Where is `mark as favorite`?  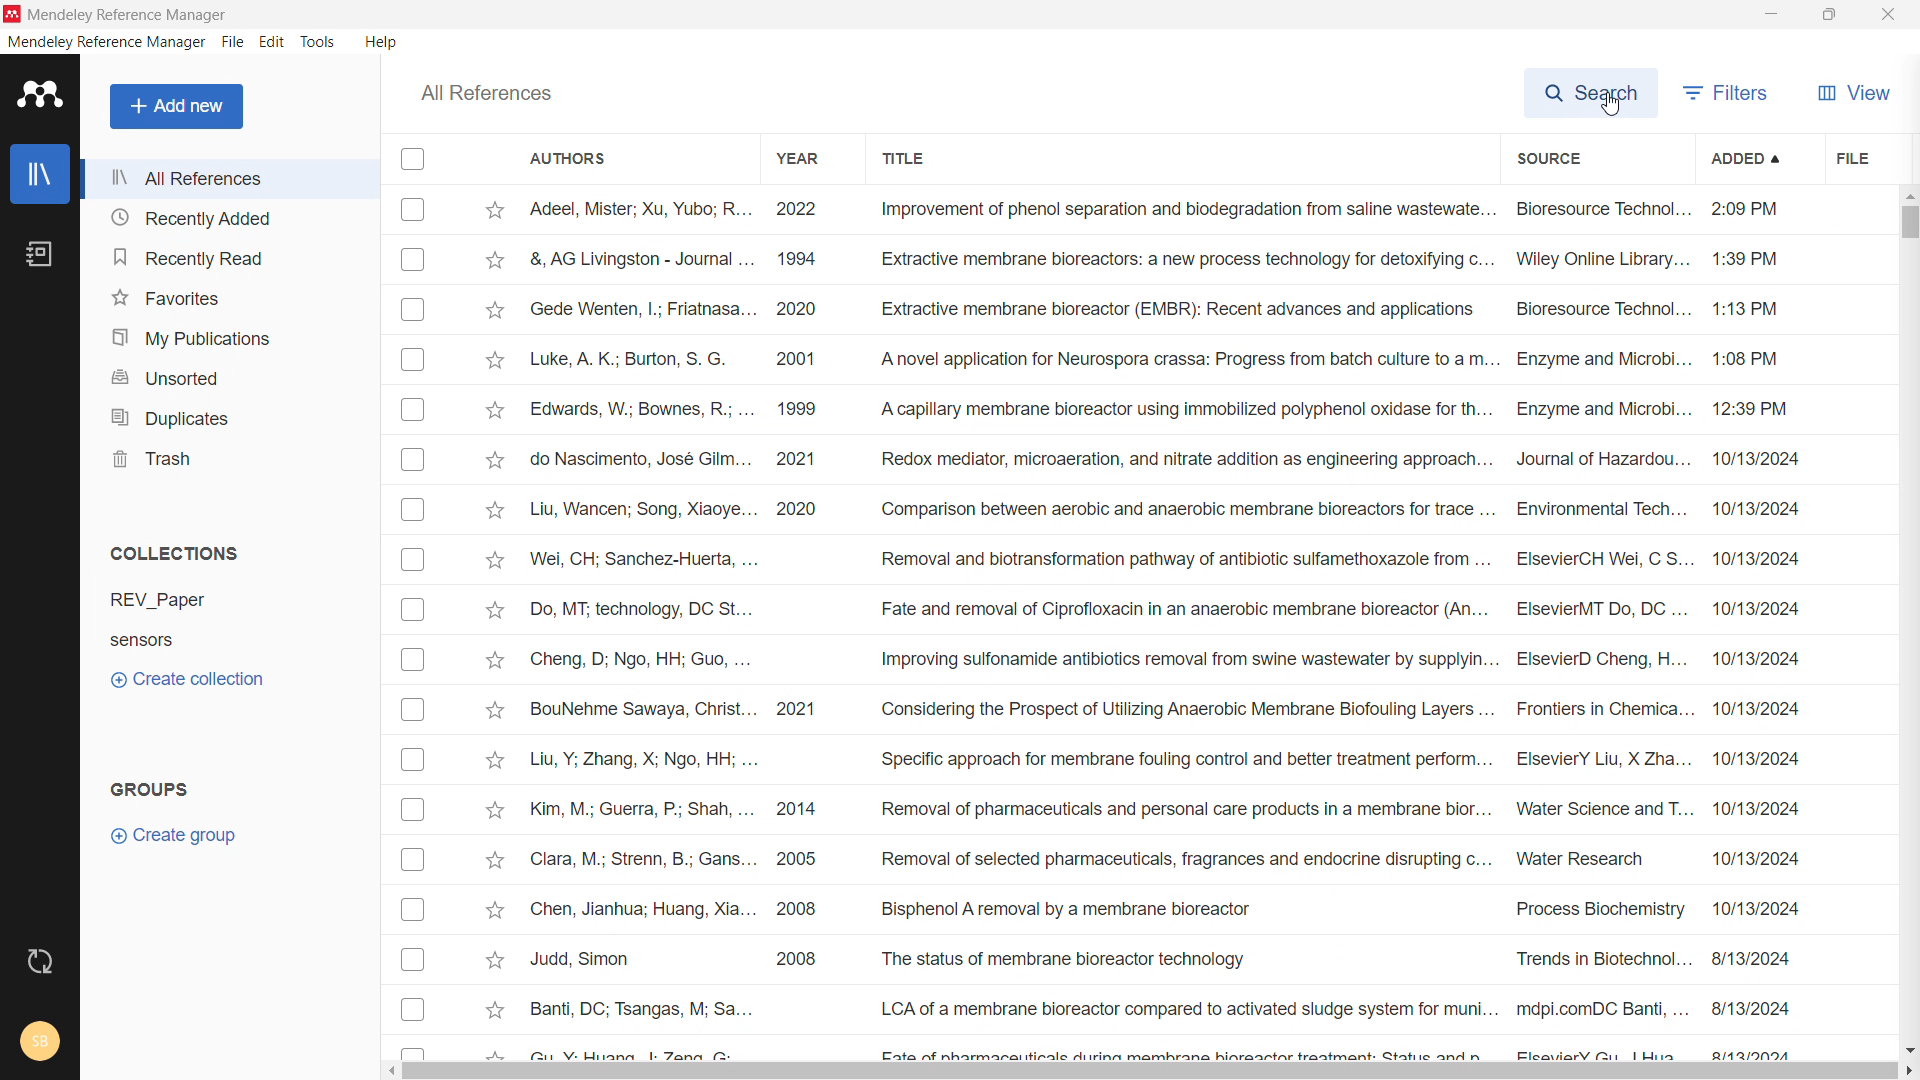 mark as favorite is located at coordinates (496, 210).